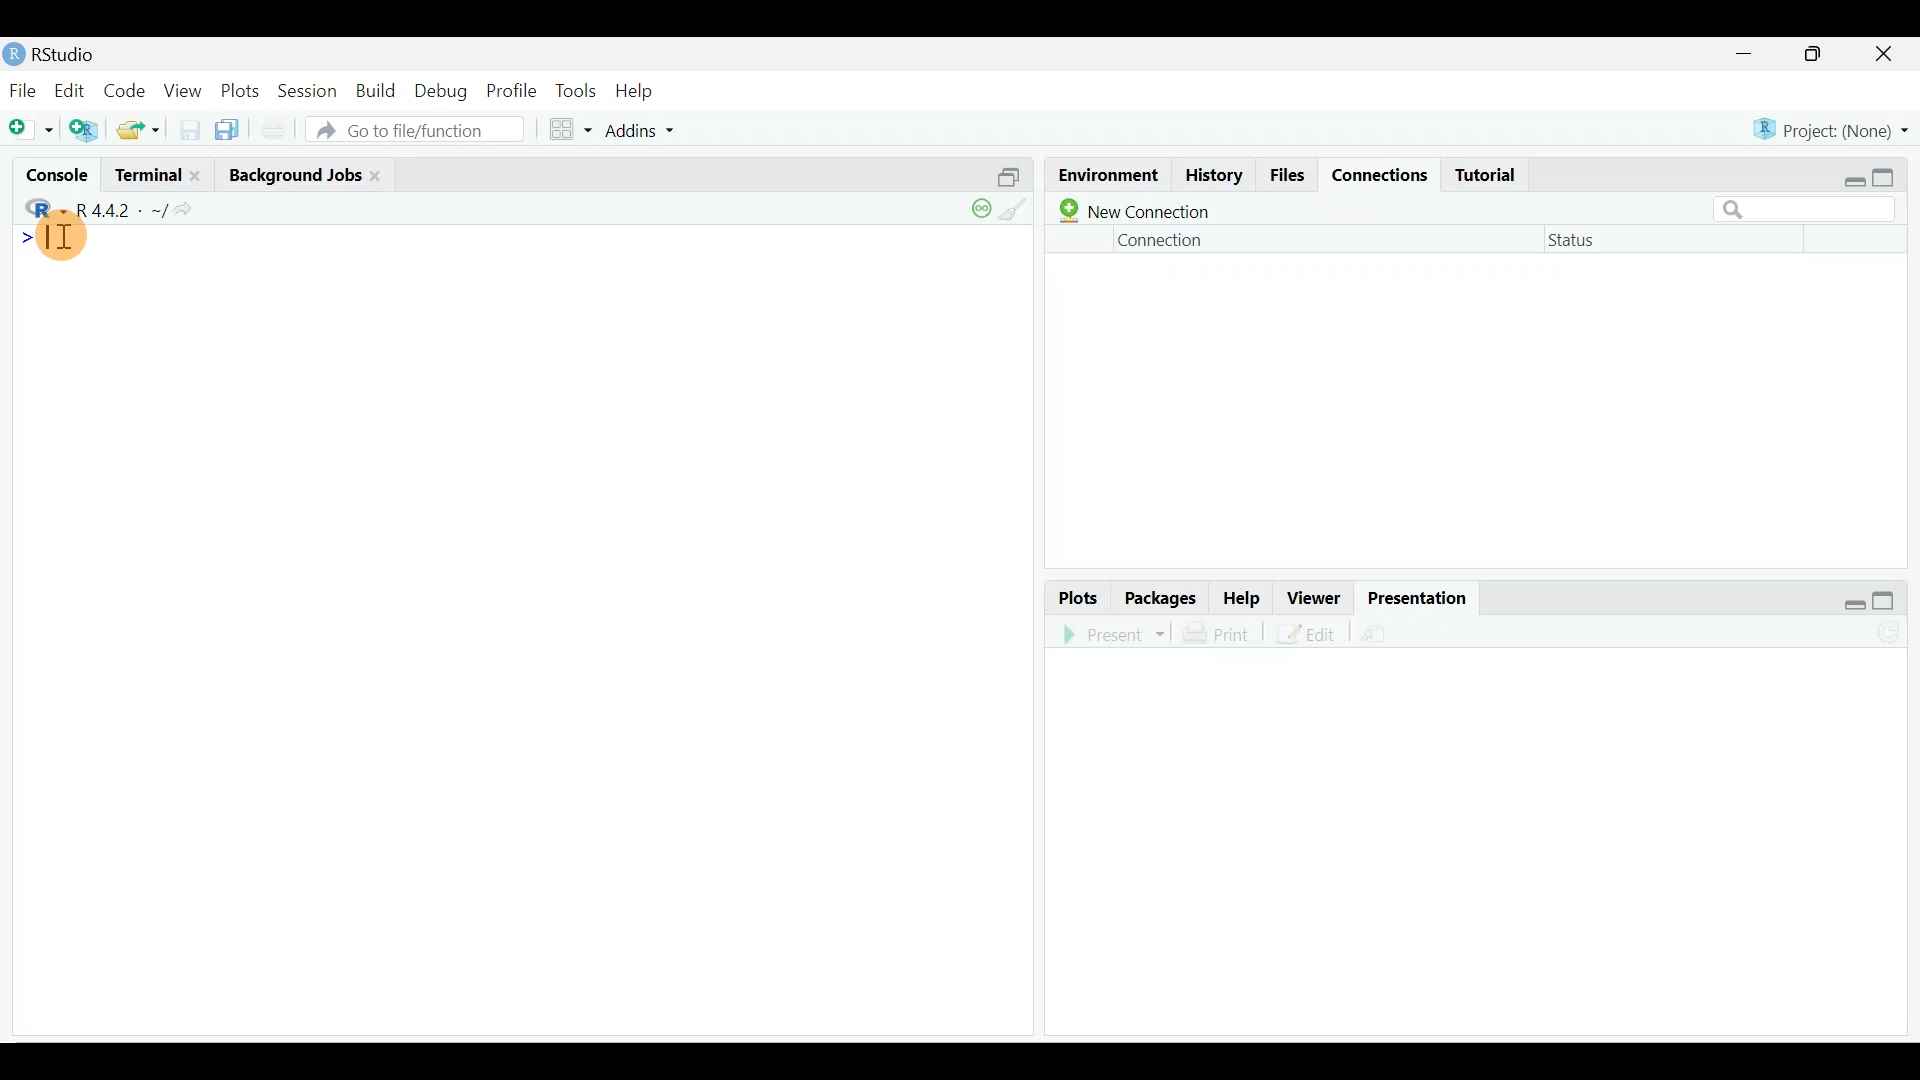 This screenshot has height=1080, width=1920. Describe the element at coordinates (23, 89) in the screenshot. I see `File` at that location.